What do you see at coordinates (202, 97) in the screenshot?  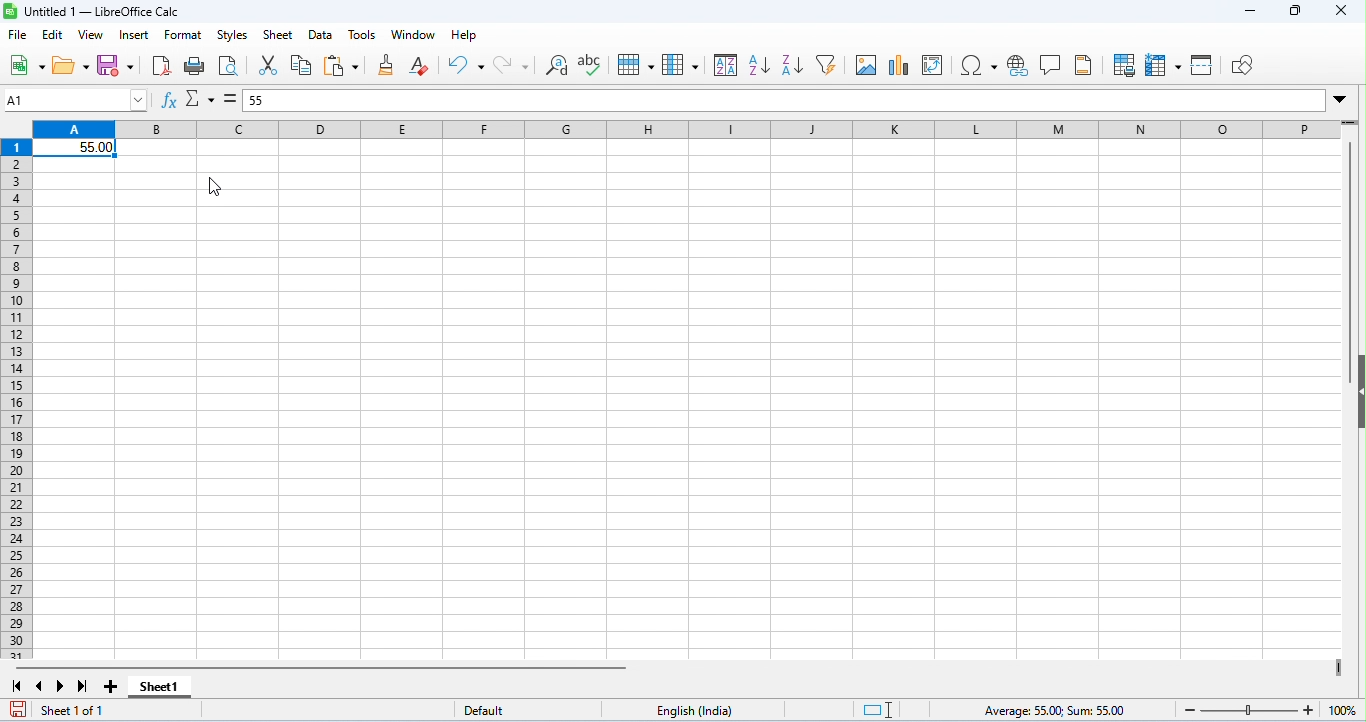 I see `select function` at bounding box center [202, 97].